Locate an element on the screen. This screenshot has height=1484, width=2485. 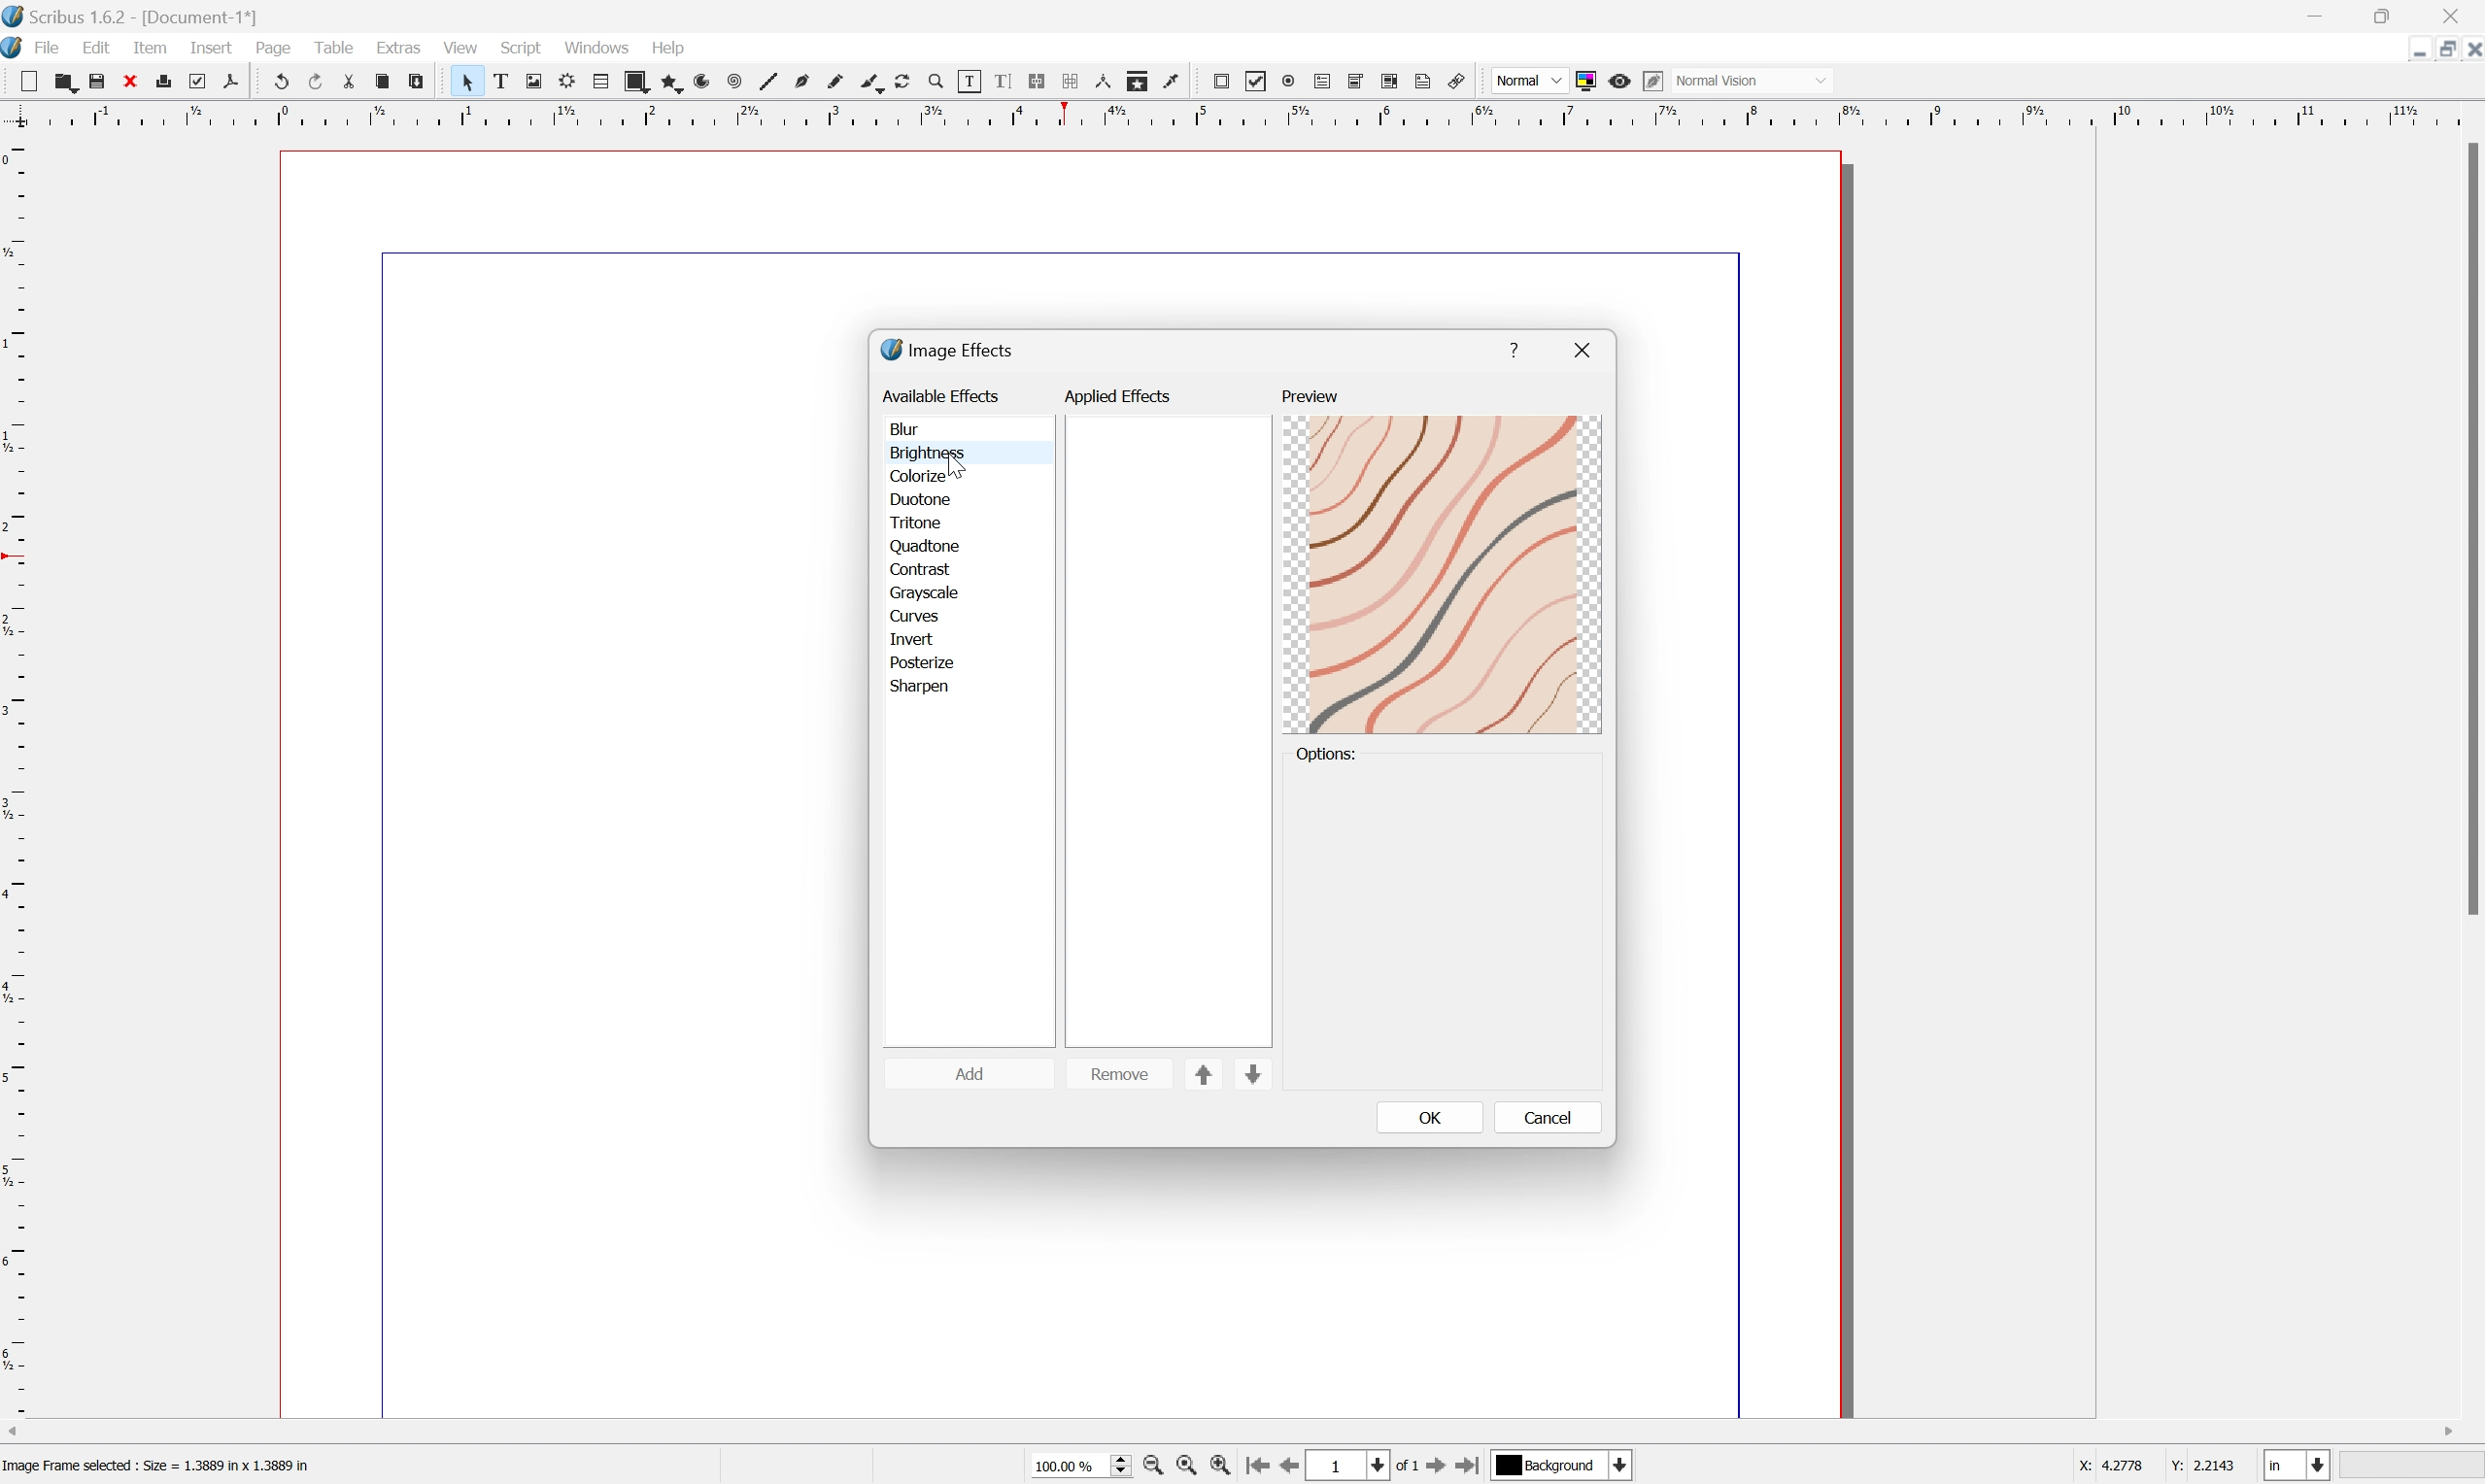
select current layer is located at coordinates (1563, 1465).